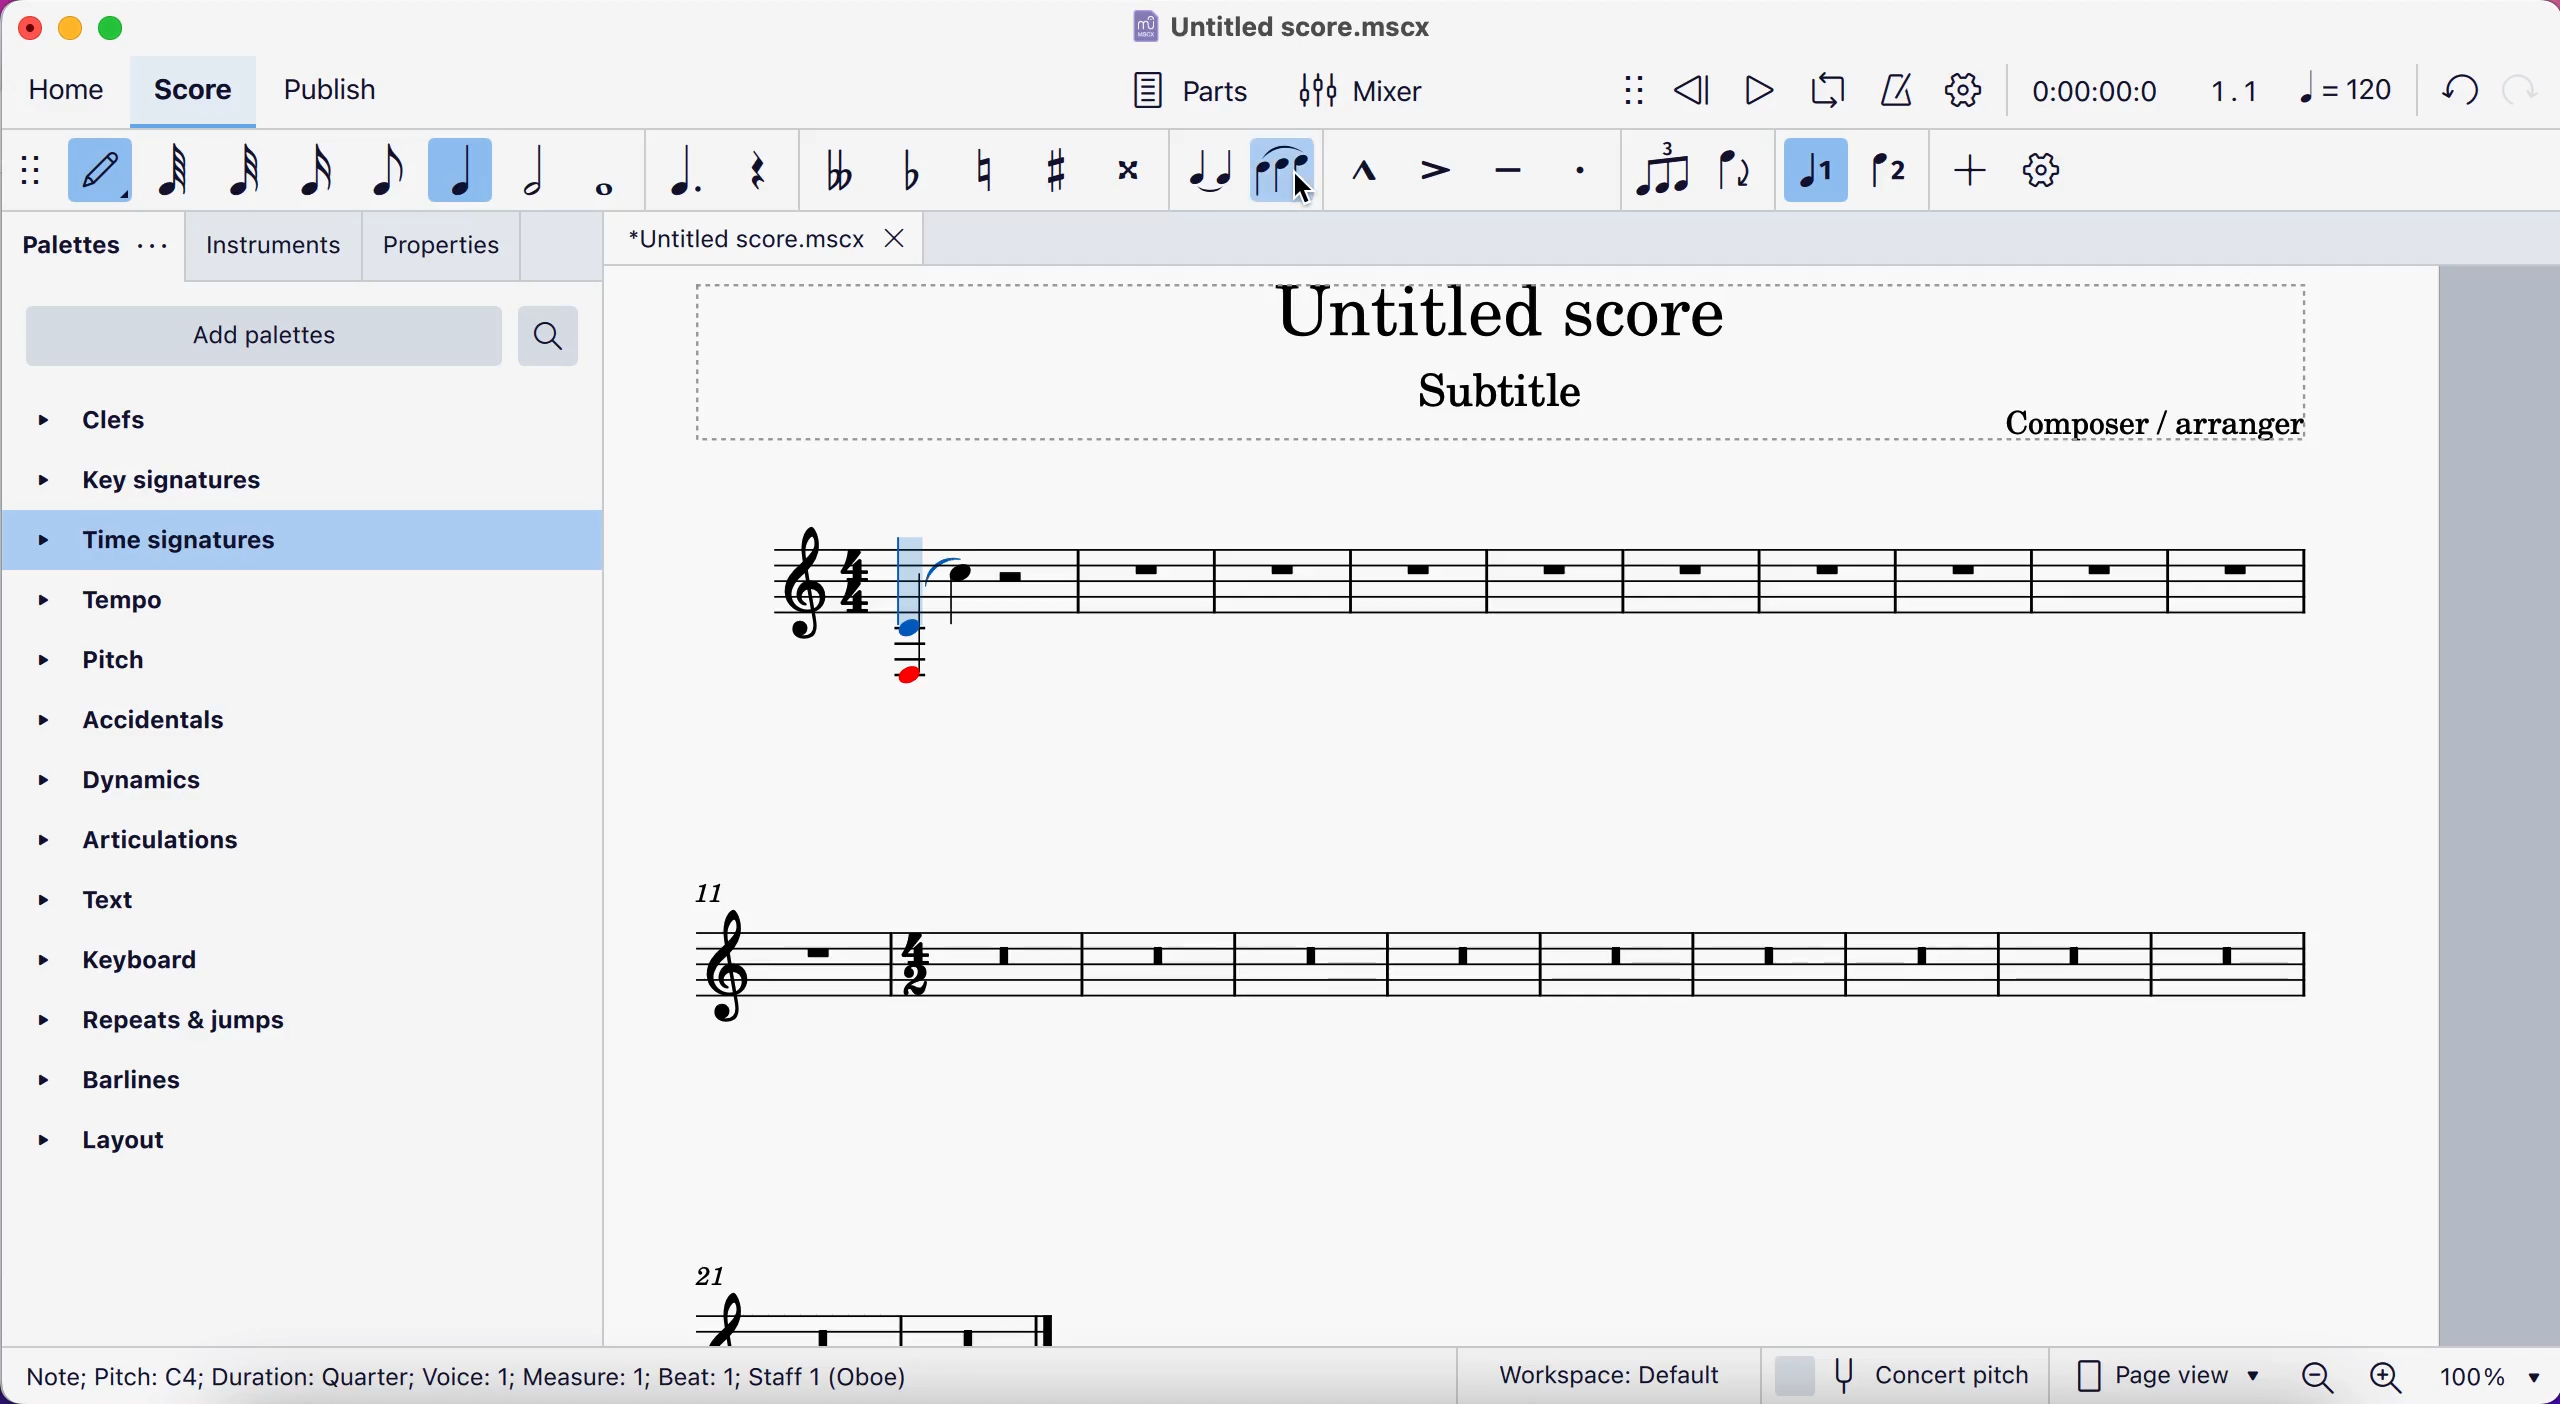 This screenshot has height=1404, width=2560. What do you see at coordinates (1056, 175) in the screenshot?
I see `toggle sharp` at bounding box center [1056, 175].